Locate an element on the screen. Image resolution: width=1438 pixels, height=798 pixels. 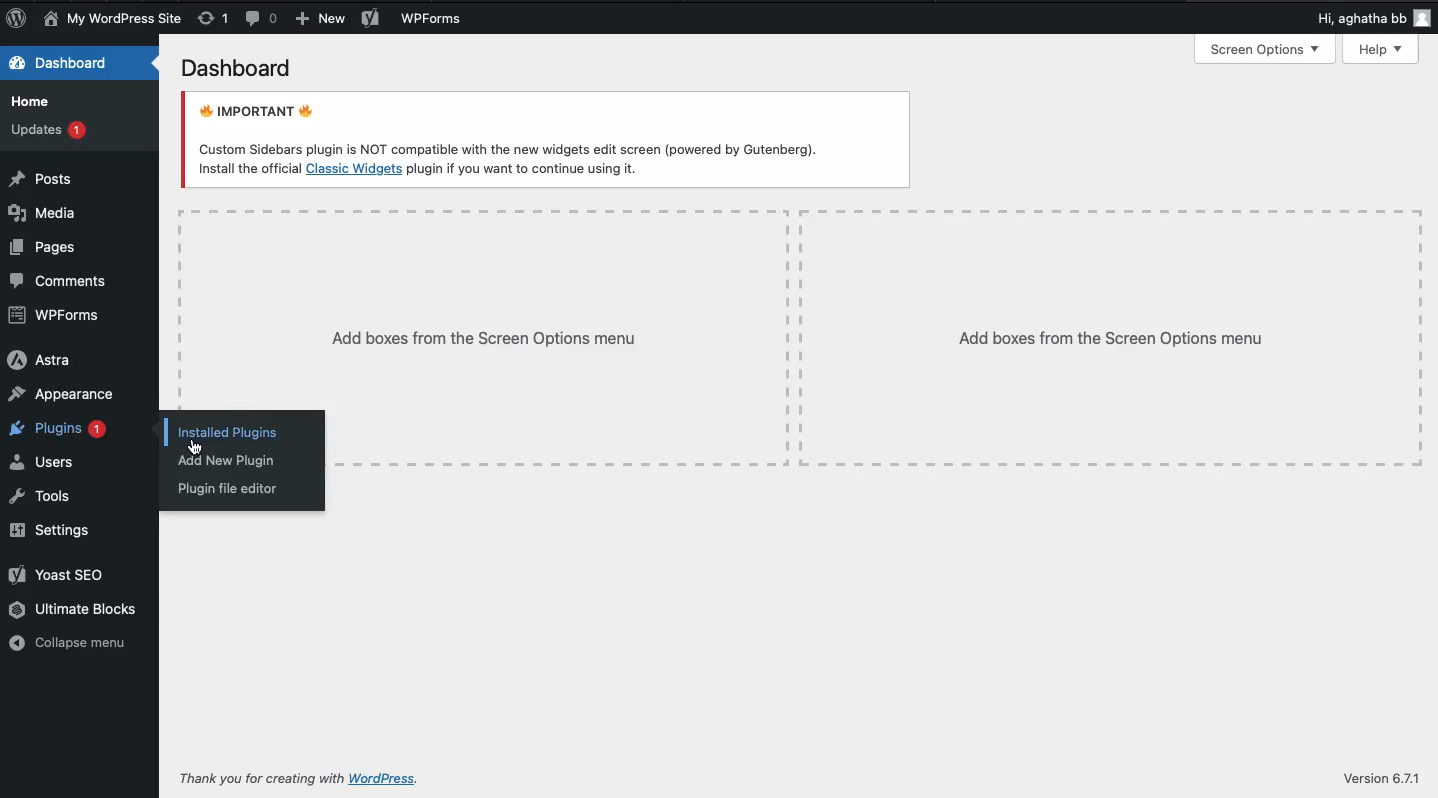
Important  is located at coordinates (511, 126).